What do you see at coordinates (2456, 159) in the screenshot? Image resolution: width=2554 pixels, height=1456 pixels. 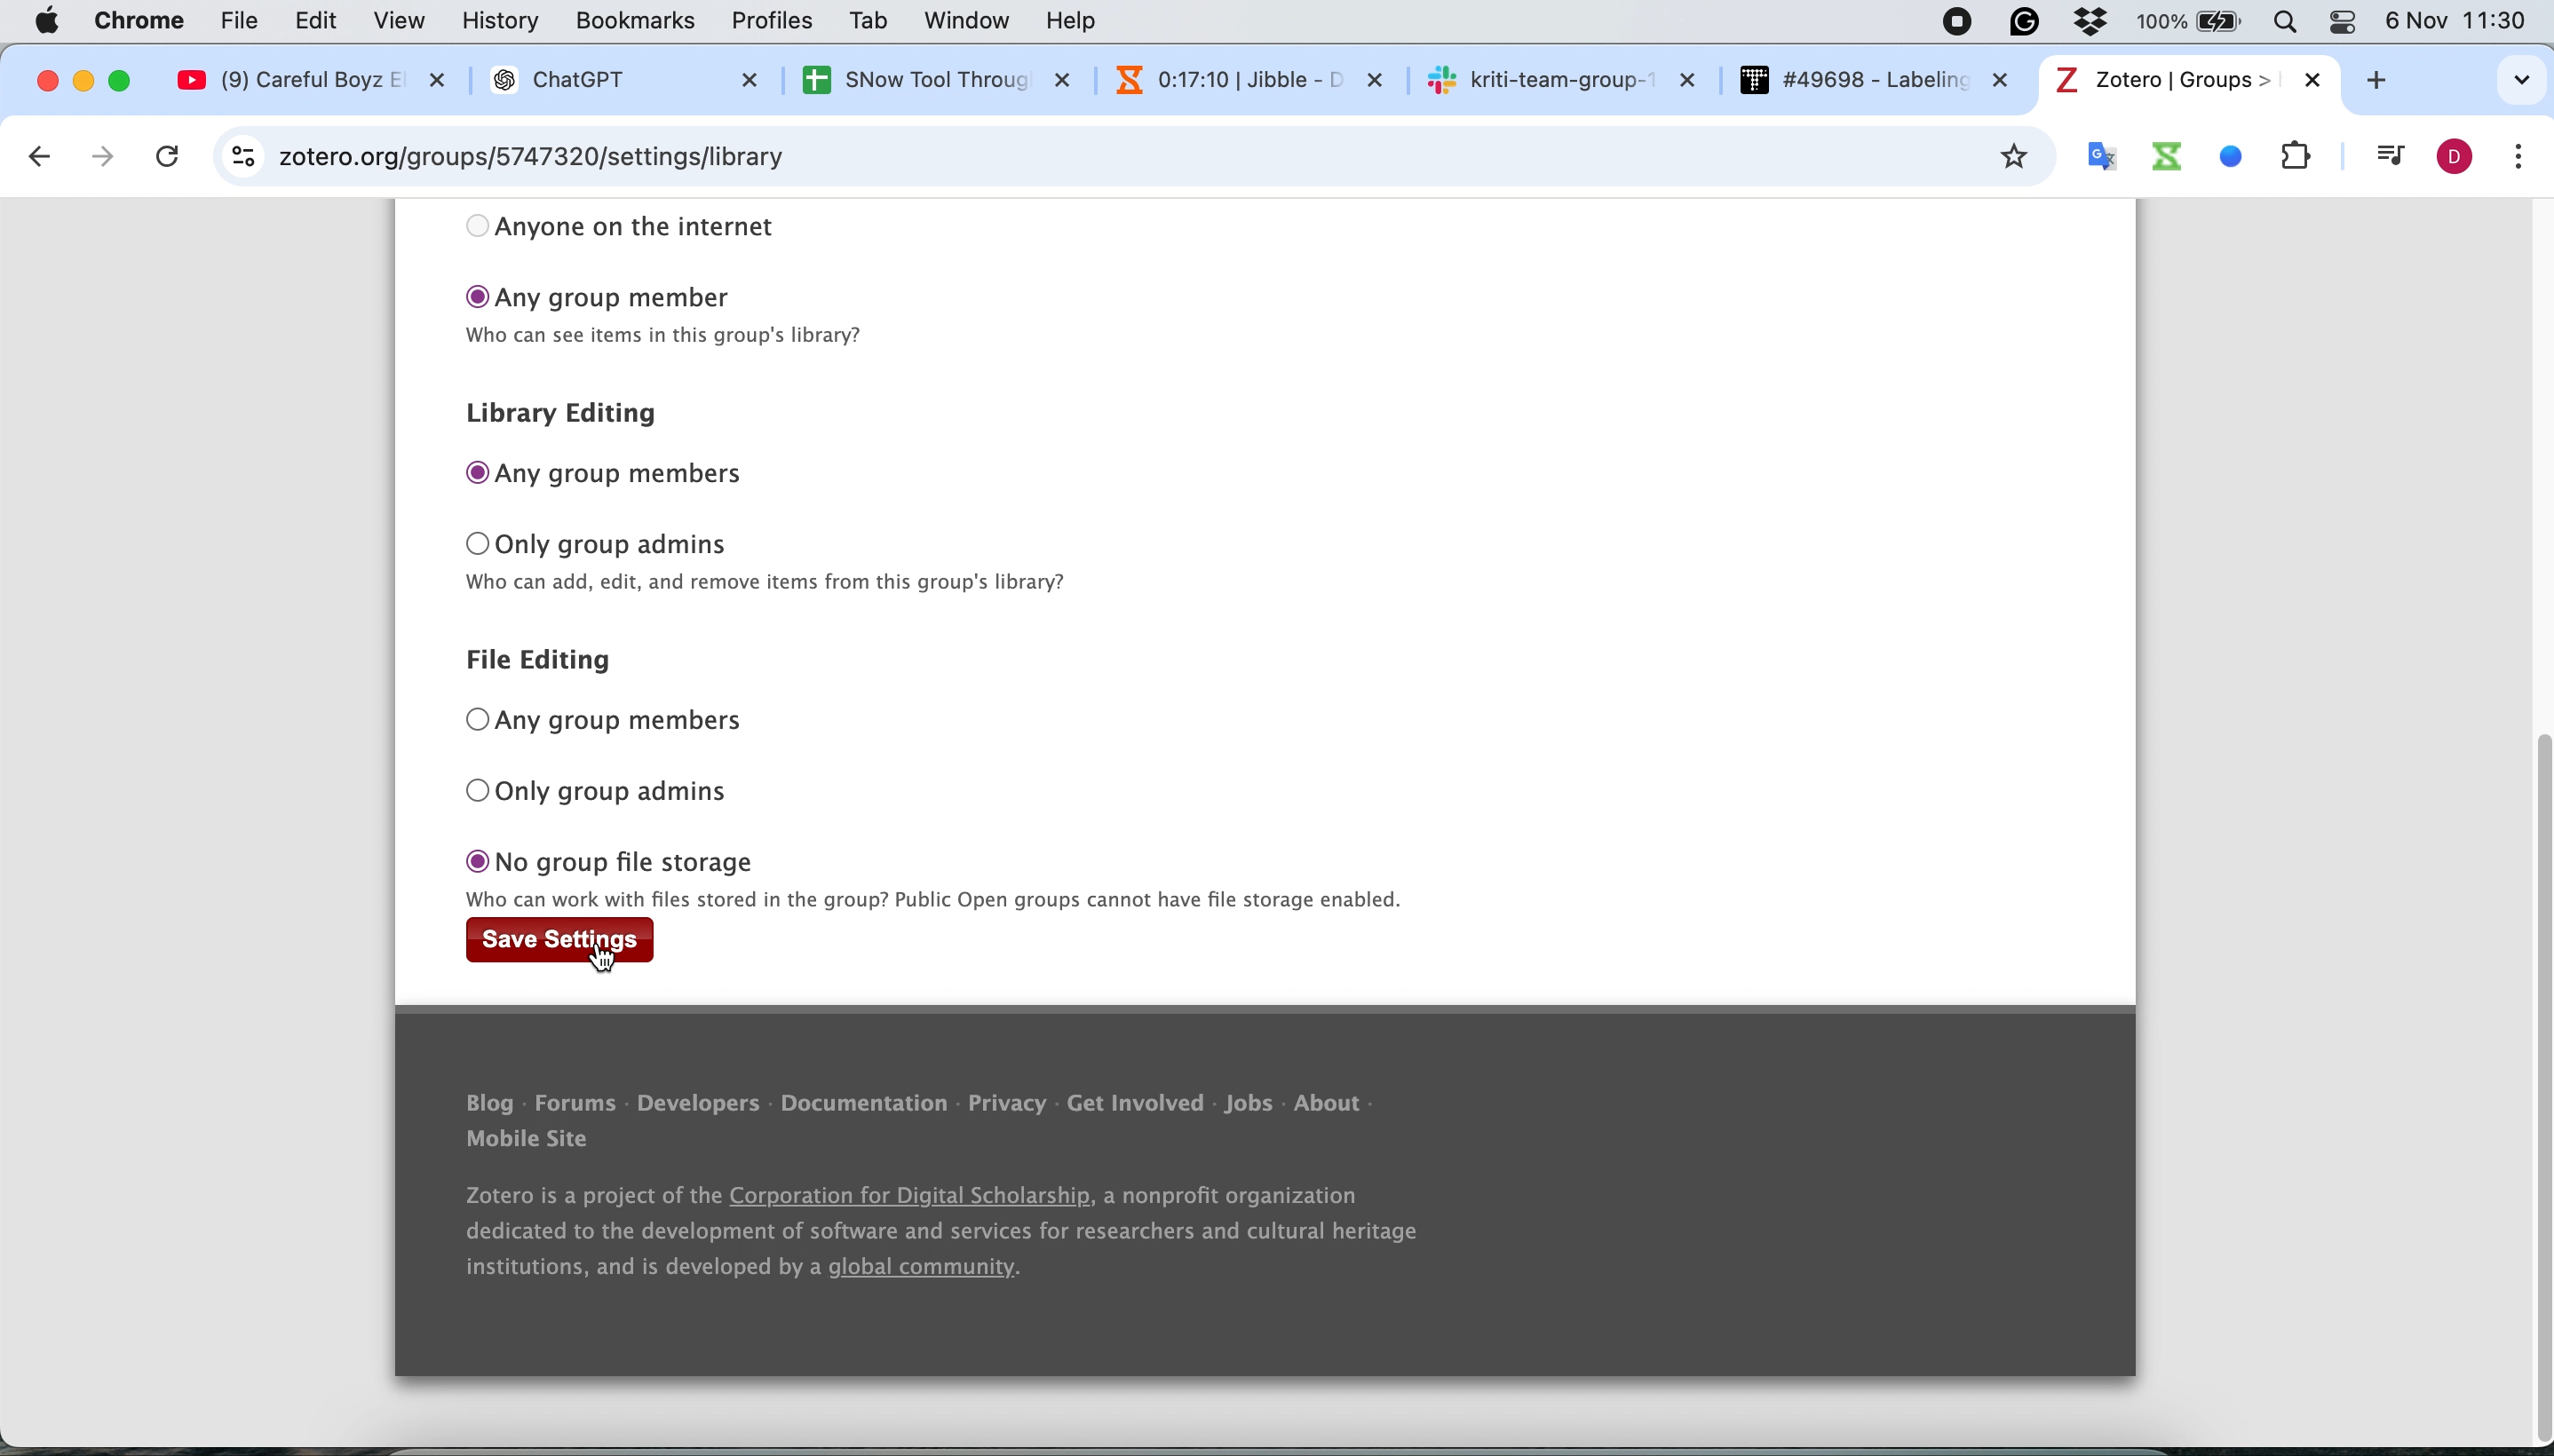 I see `profile` at bounding box center [2456, 159].